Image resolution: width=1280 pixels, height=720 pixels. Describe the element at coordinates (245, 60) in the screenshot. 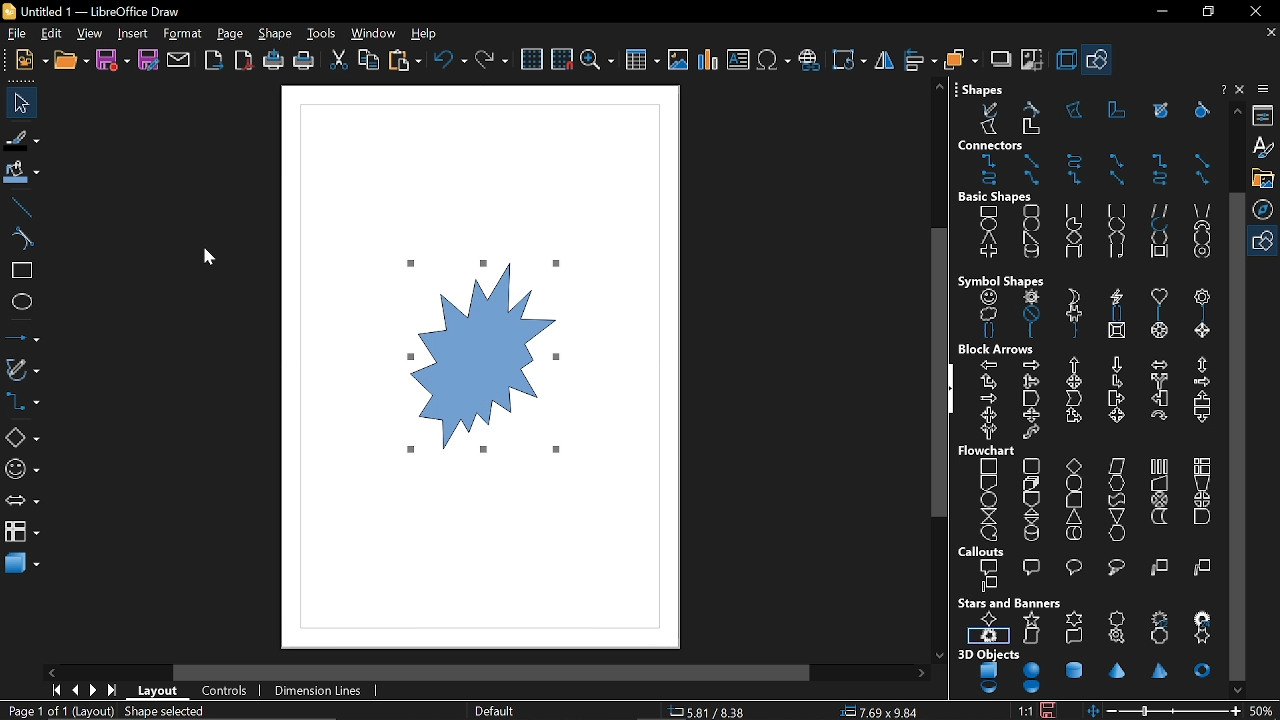

I see `export as pdf` at that location.